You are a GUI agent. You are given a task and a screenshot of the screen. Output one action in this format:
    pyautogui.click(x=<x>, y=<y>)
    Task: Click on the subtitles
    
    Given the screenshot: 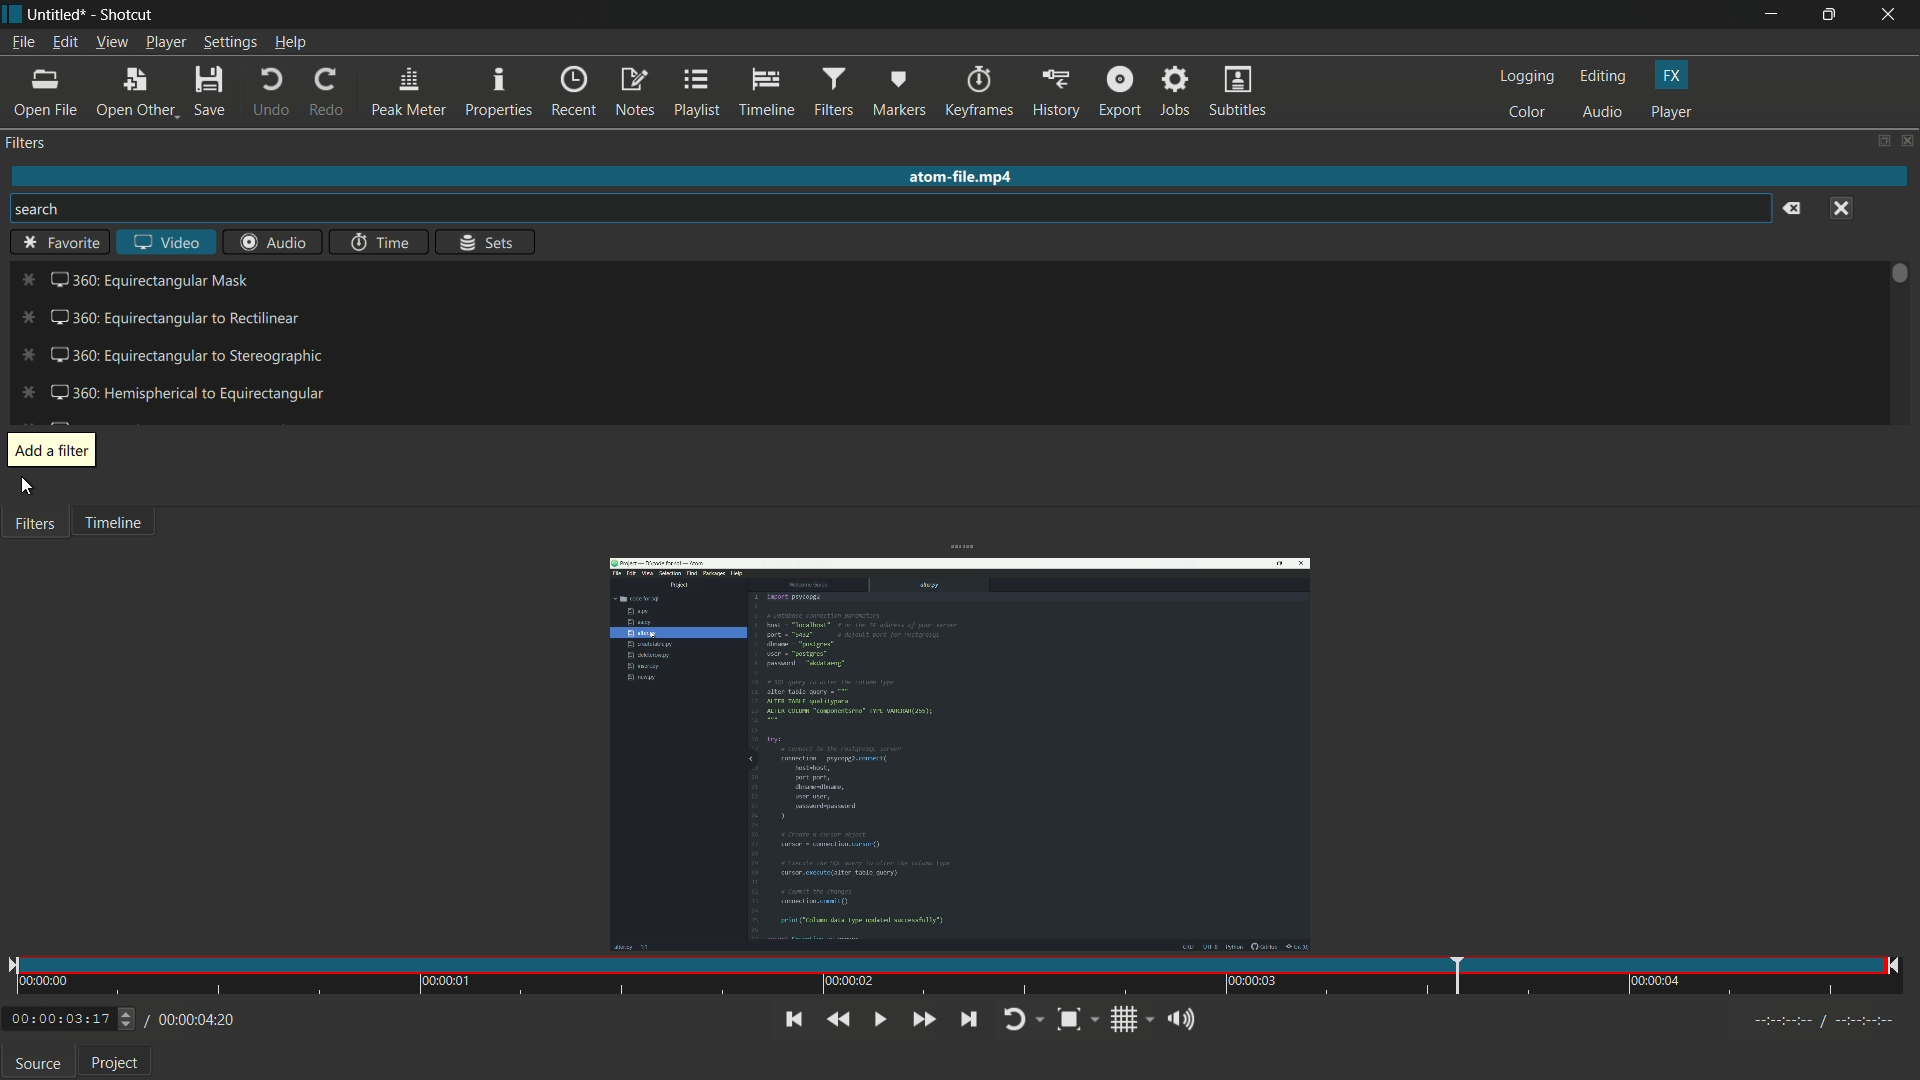 What is the action you would take?
    pyautogui.click(x=1241, y=92)
    